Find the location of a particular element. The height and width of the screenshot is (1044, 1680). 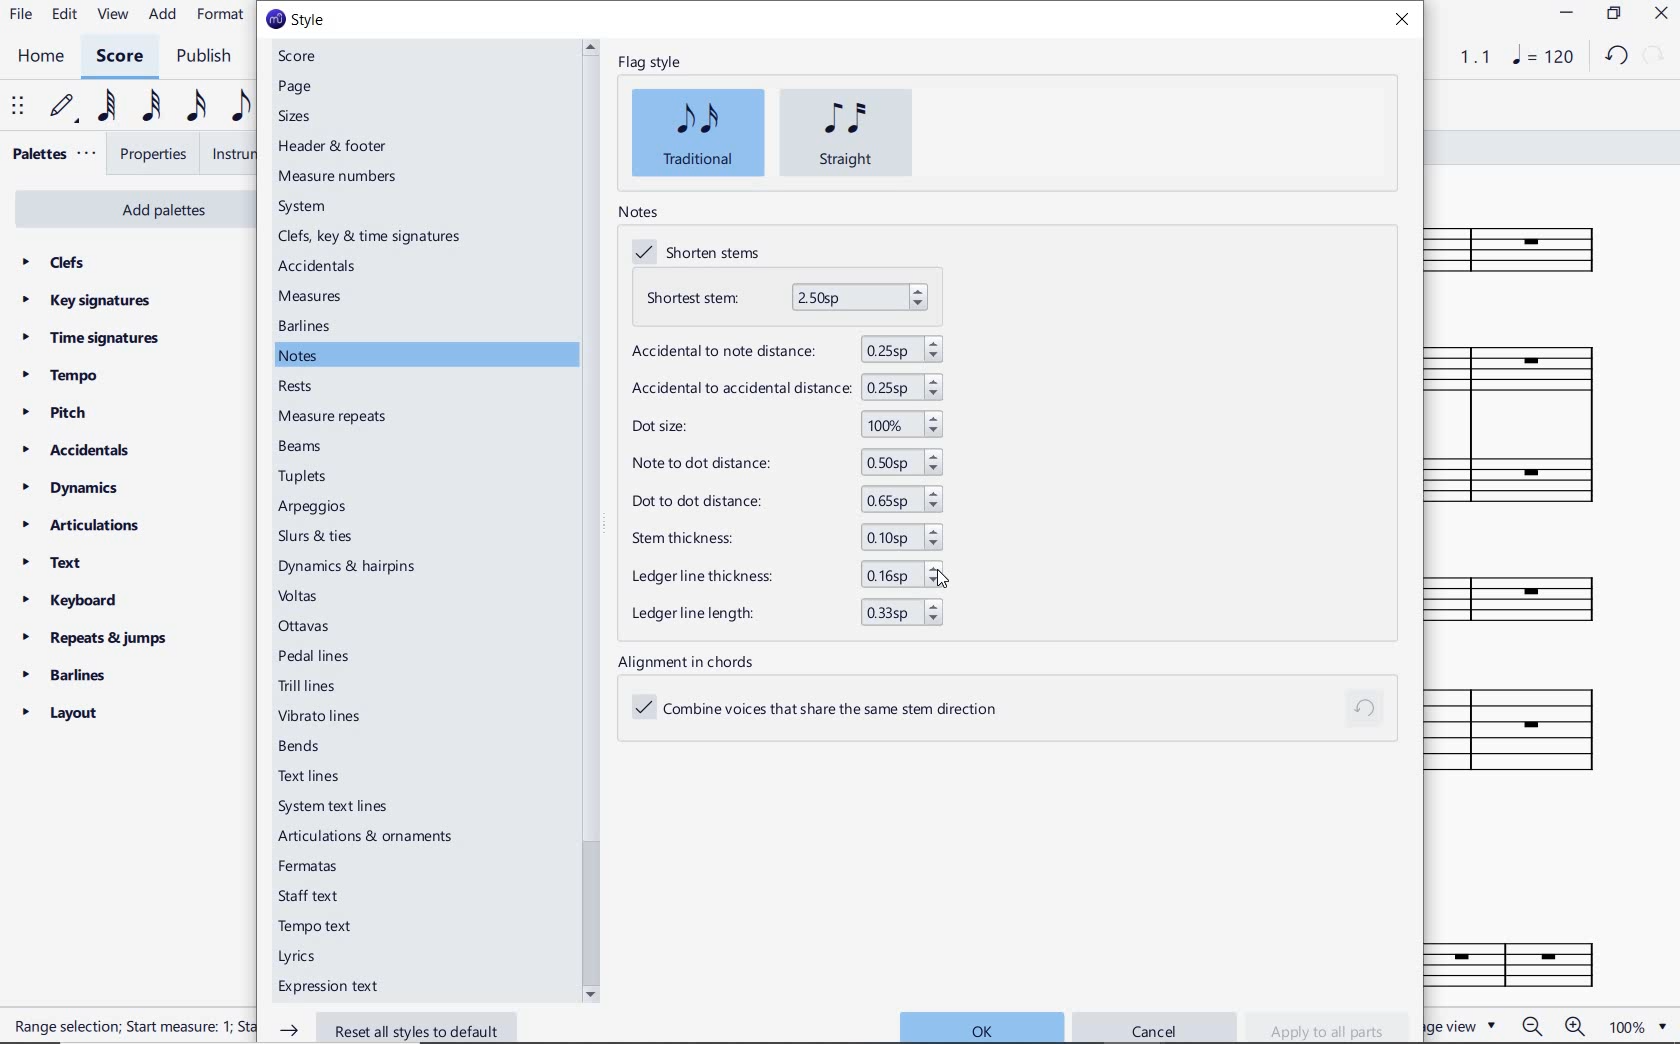

flag style is located at coordinates (649, 64).